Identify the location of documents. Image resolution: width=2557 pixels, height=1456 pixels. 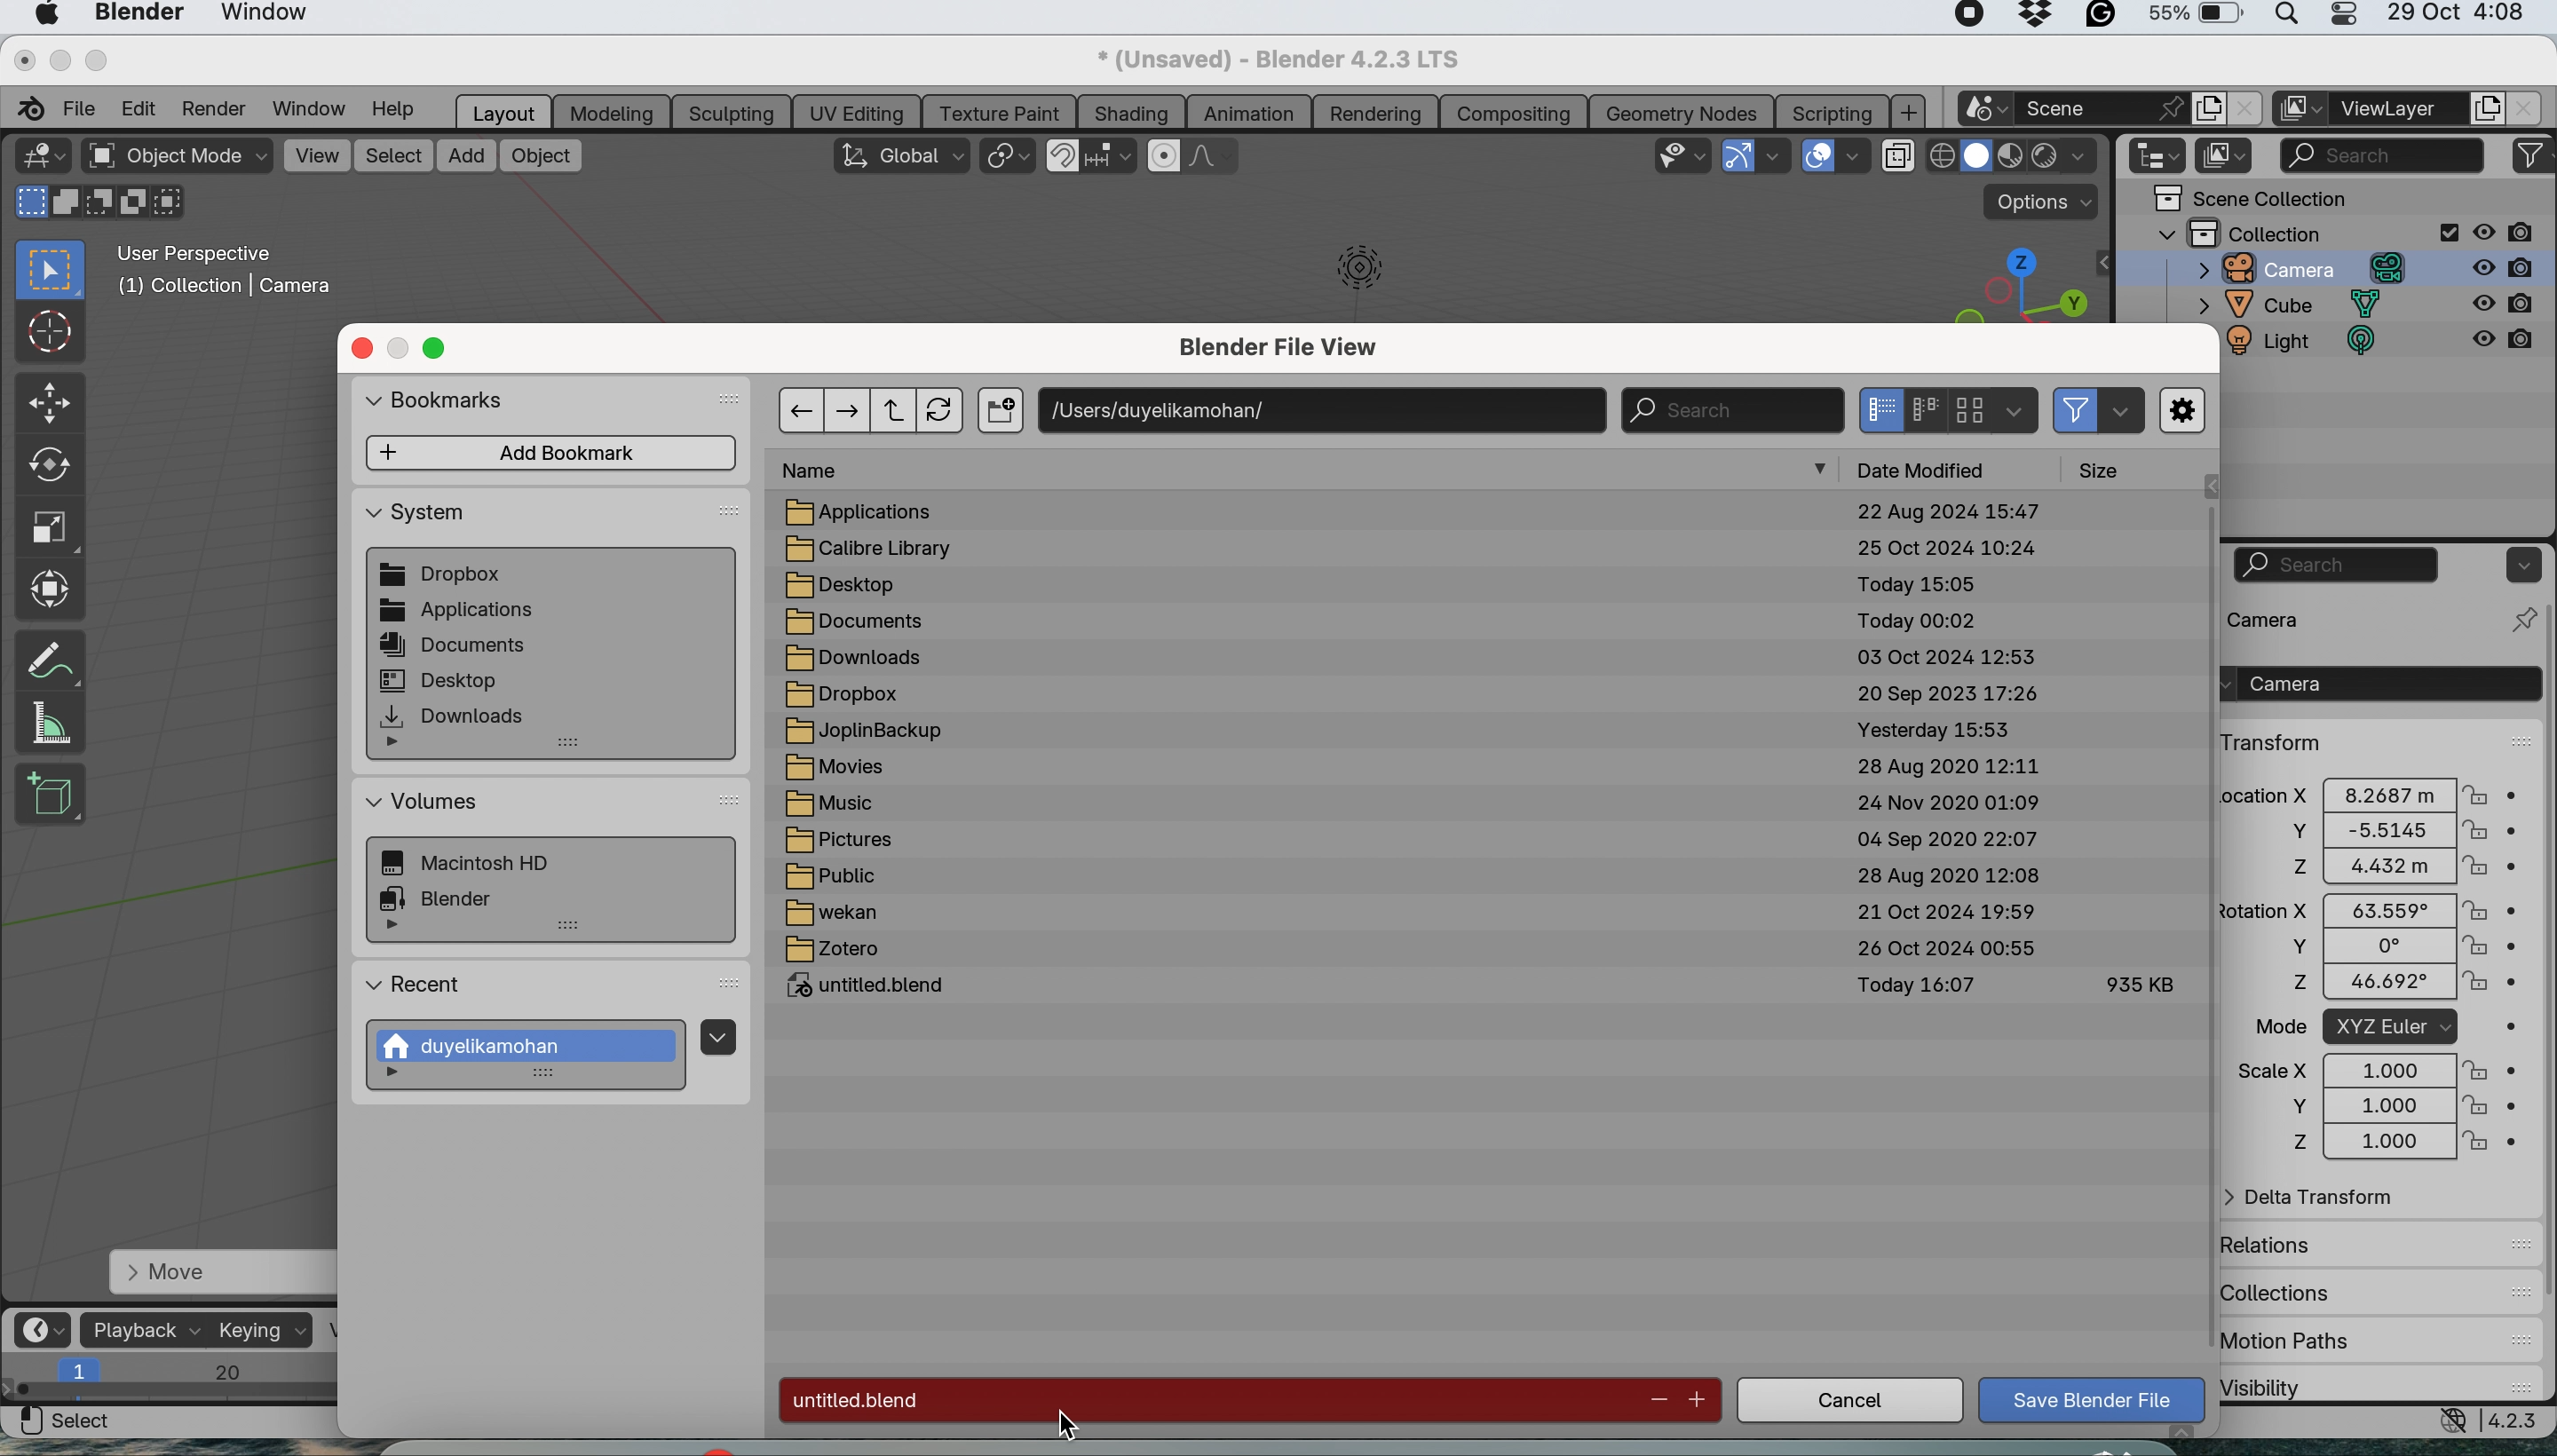
(457, 647).